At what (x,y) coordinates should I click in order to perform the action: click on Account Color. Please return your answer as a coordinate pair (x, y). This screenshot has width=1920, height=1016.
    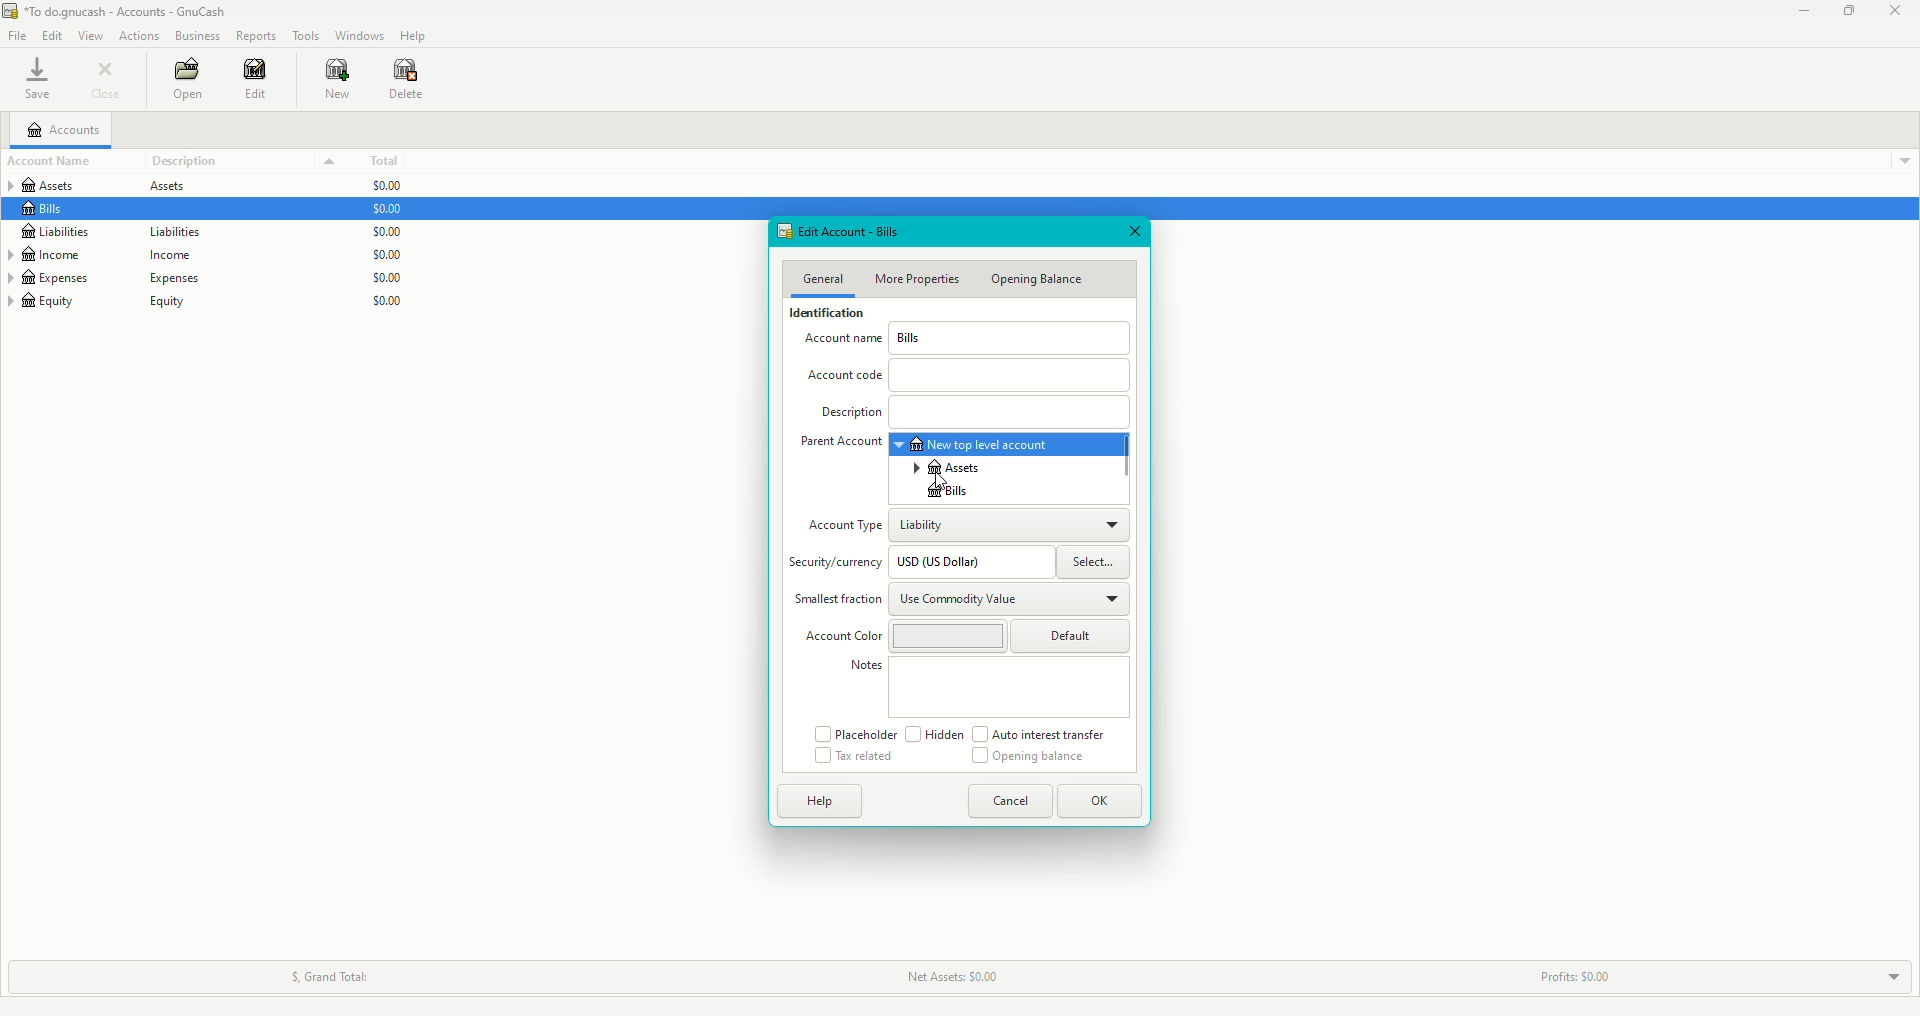
    Looking at the image, I should click on (839, 636).